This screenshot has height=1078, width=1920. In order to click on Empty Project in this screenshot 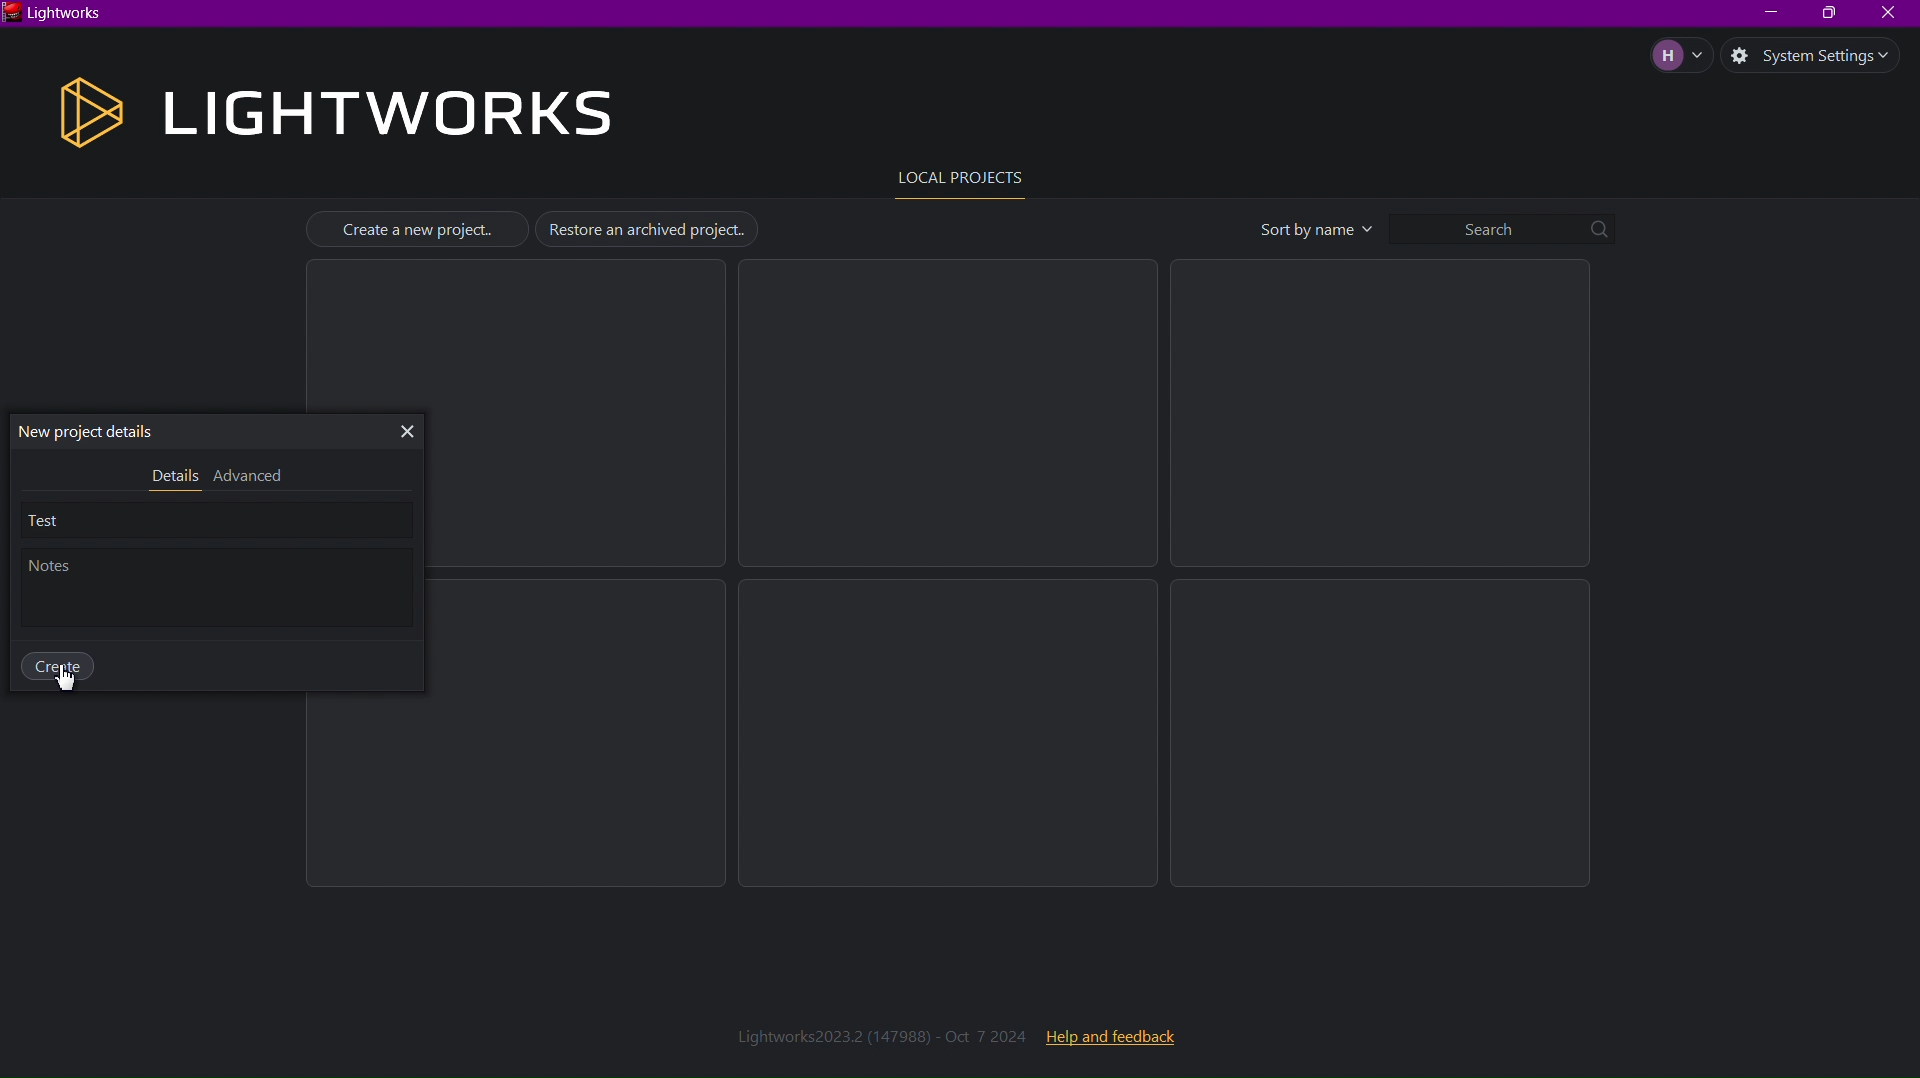, I will do `click(1387, 735)`.